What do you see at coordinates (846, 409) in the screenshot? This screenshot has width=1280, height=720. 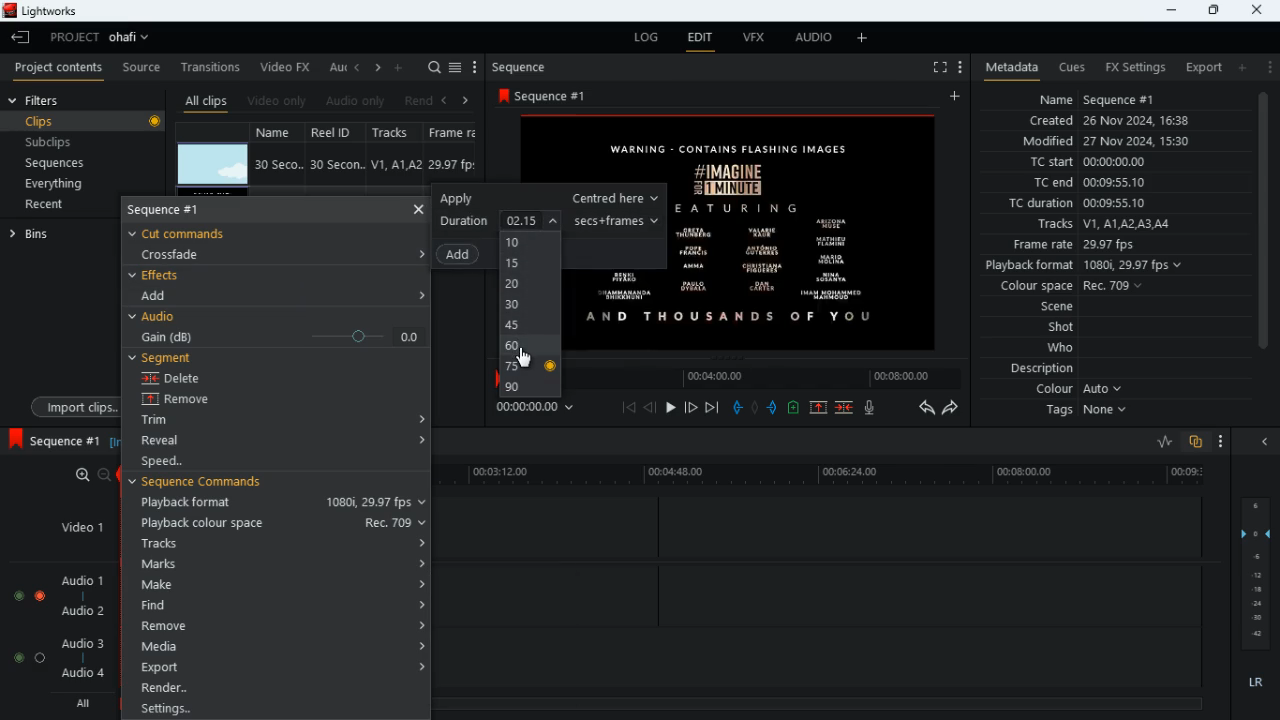 I see `merge` at bounding box center [846, 409].